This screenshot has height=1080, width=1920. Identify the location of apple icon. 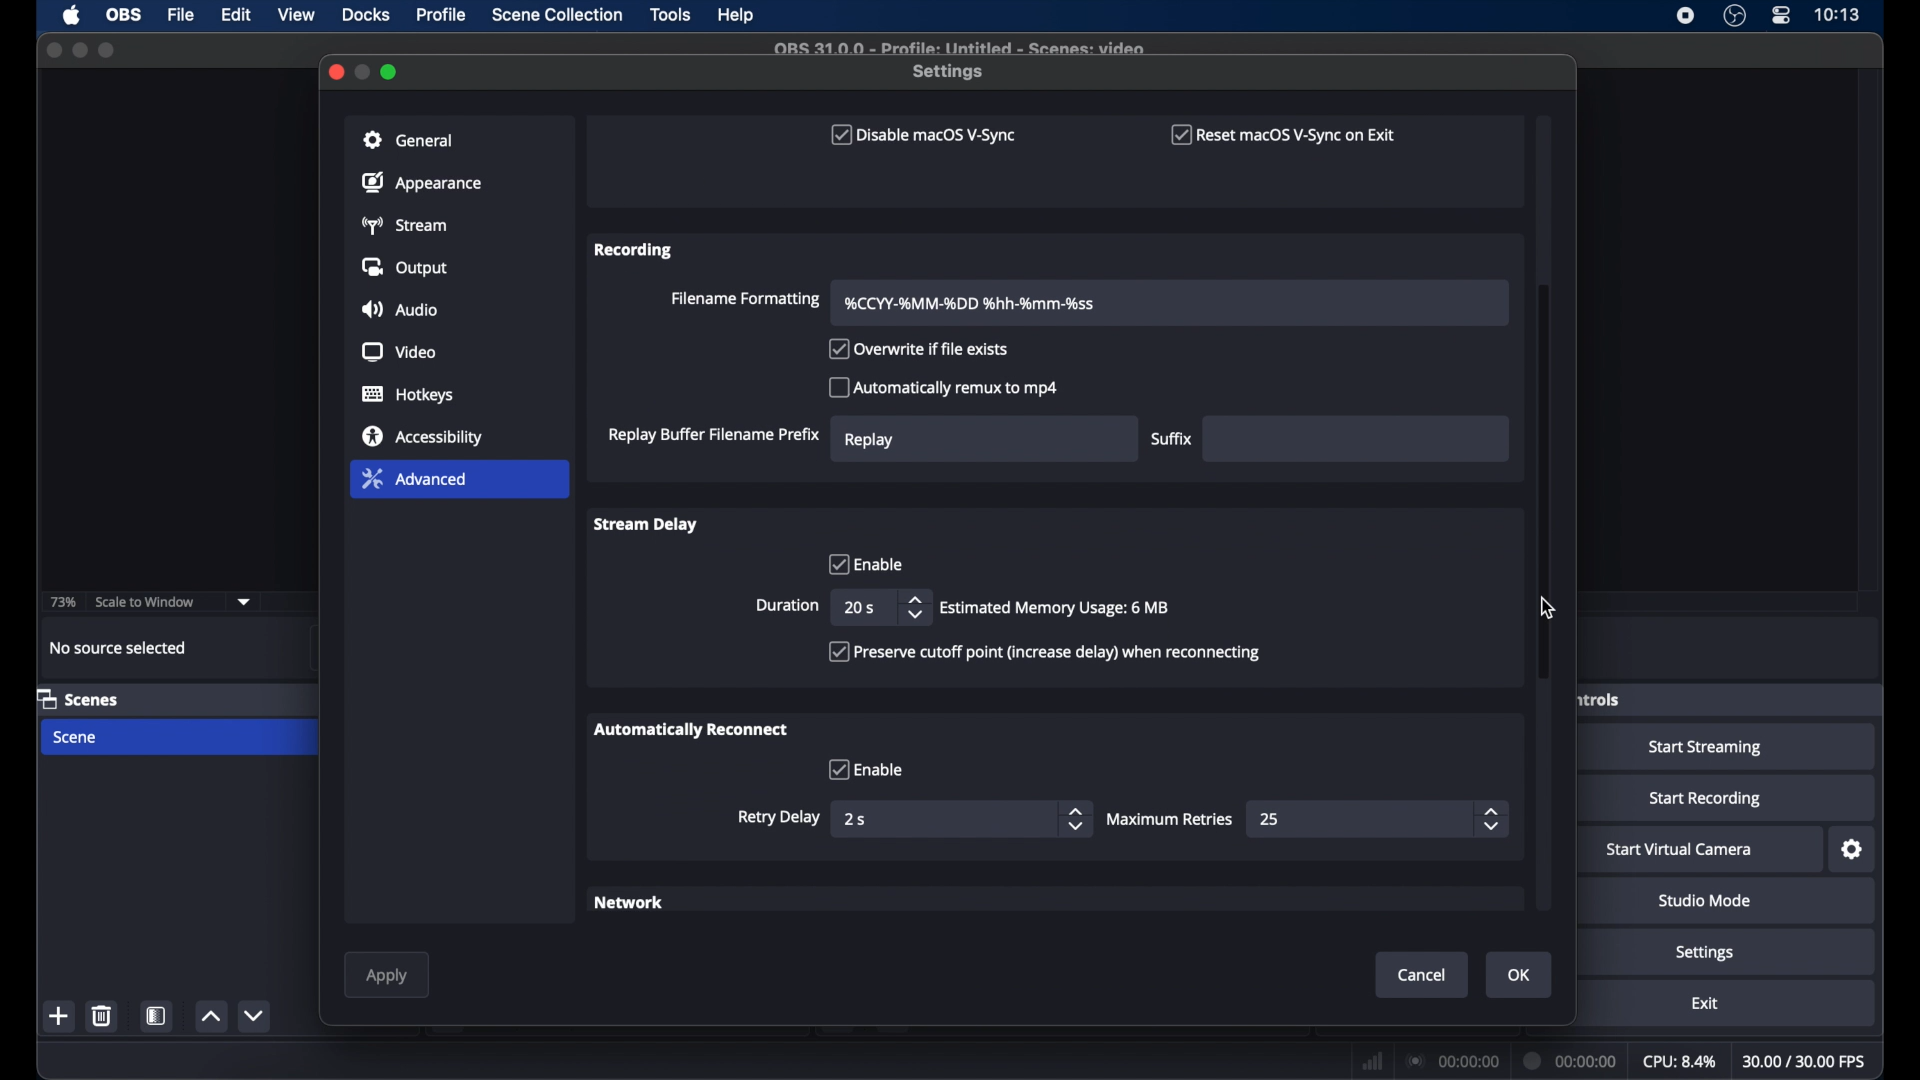
(72, 16).